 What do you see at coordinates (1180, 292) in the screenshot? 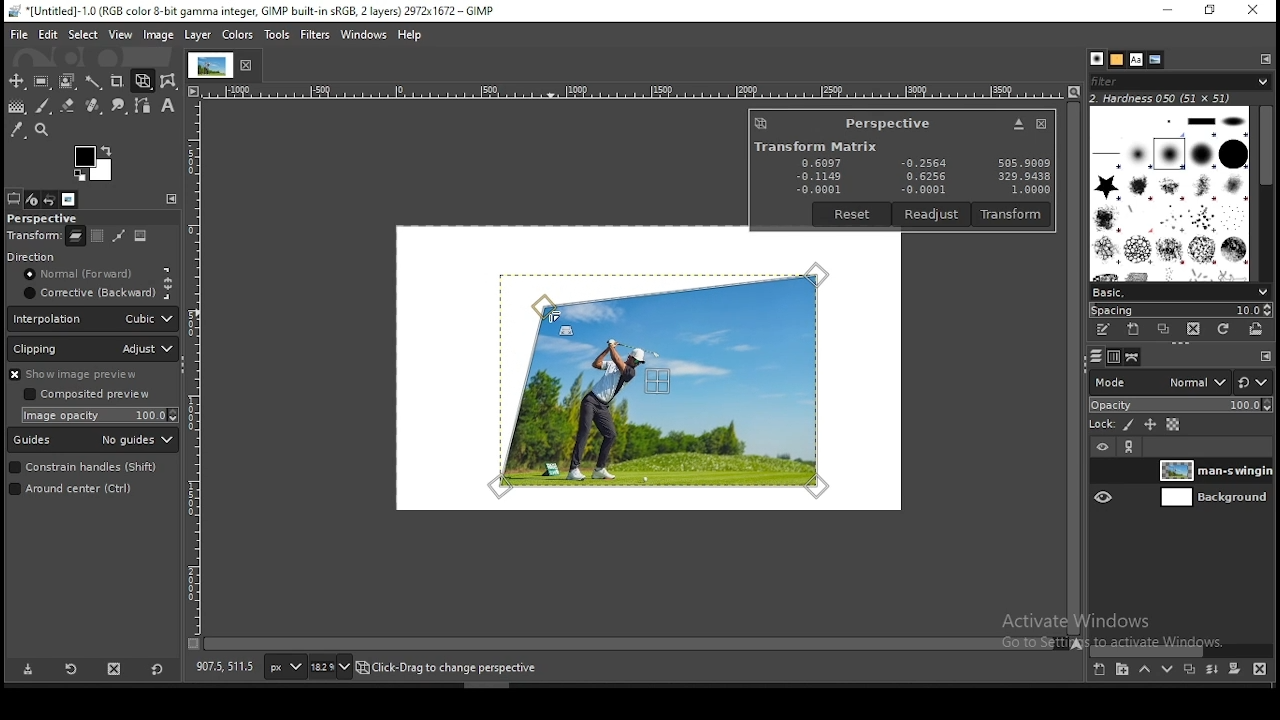
I see `brush presets` at bounding box center [1180, 292].